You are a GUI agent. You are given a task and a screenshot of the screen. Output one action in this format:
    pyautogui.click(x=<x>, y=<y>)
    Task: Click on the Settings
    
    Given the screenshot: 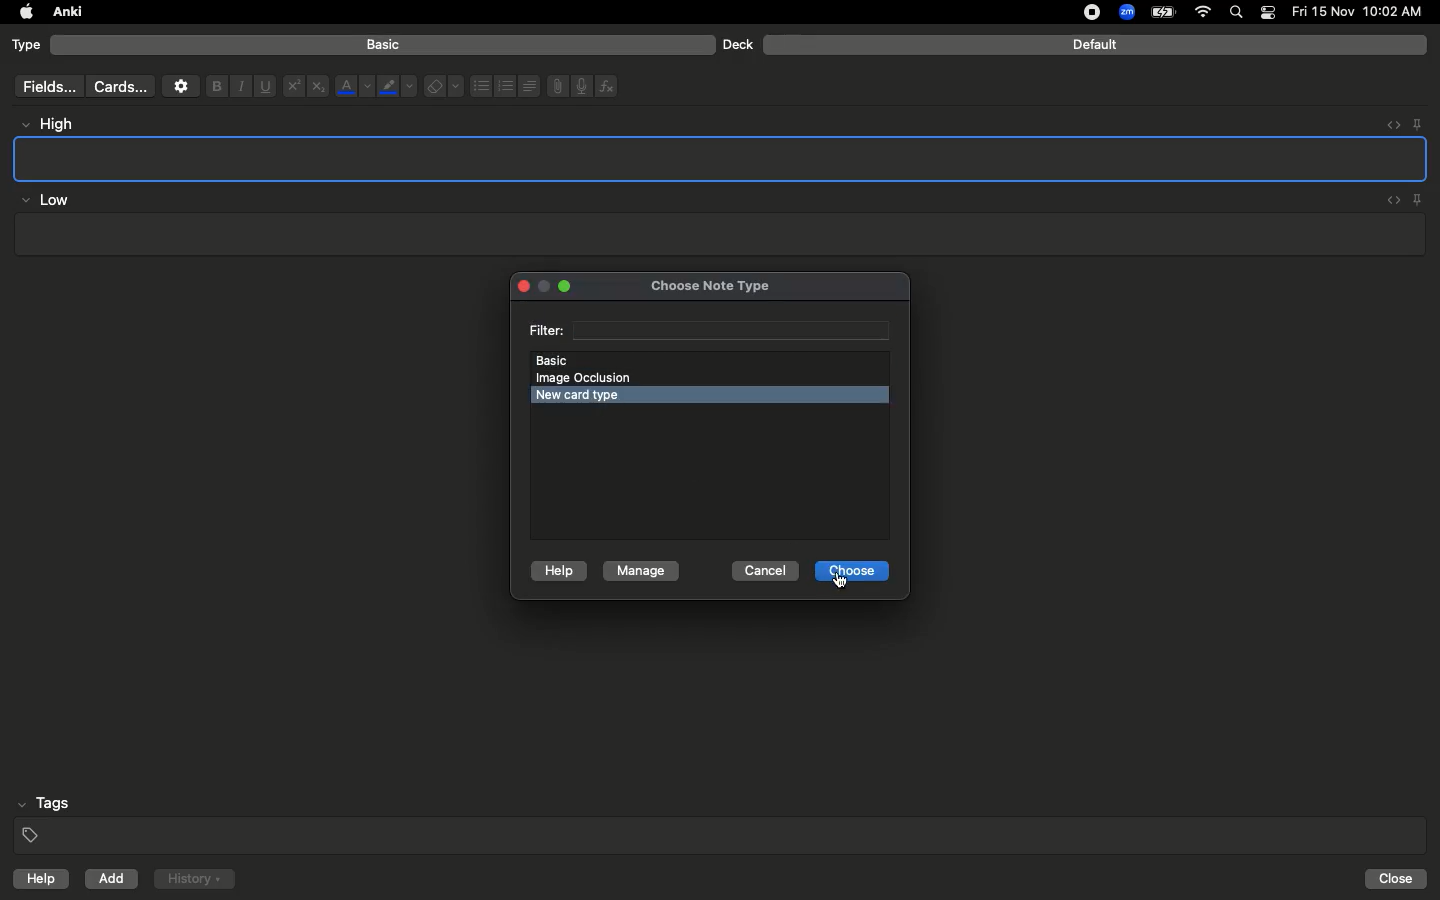 What is the action you would take?
    pyautogui.click(x=181, y=86)
    